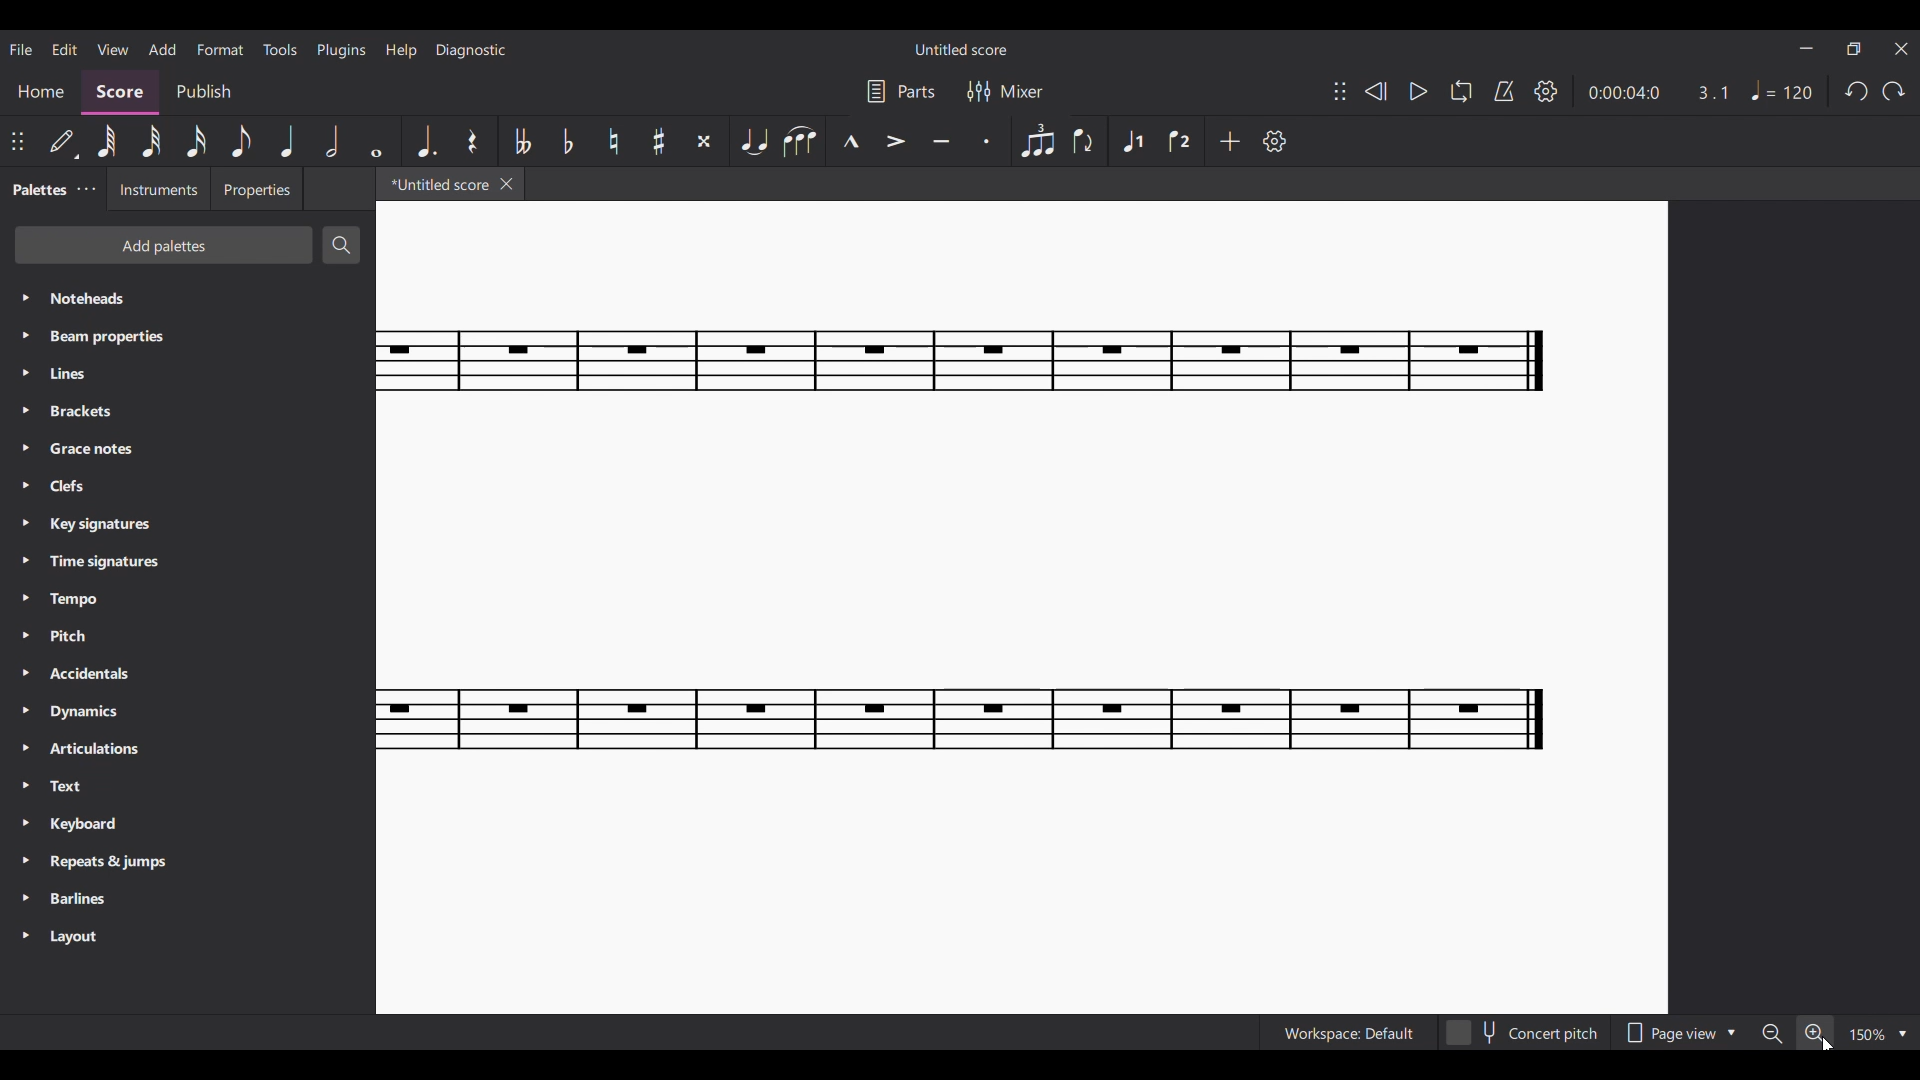 This screenshot has height=1080, width=1920. What do you see at coordinates (521, 141) in the screenshot?
I see `Toggle double flat` at bounding box center [521, 141].